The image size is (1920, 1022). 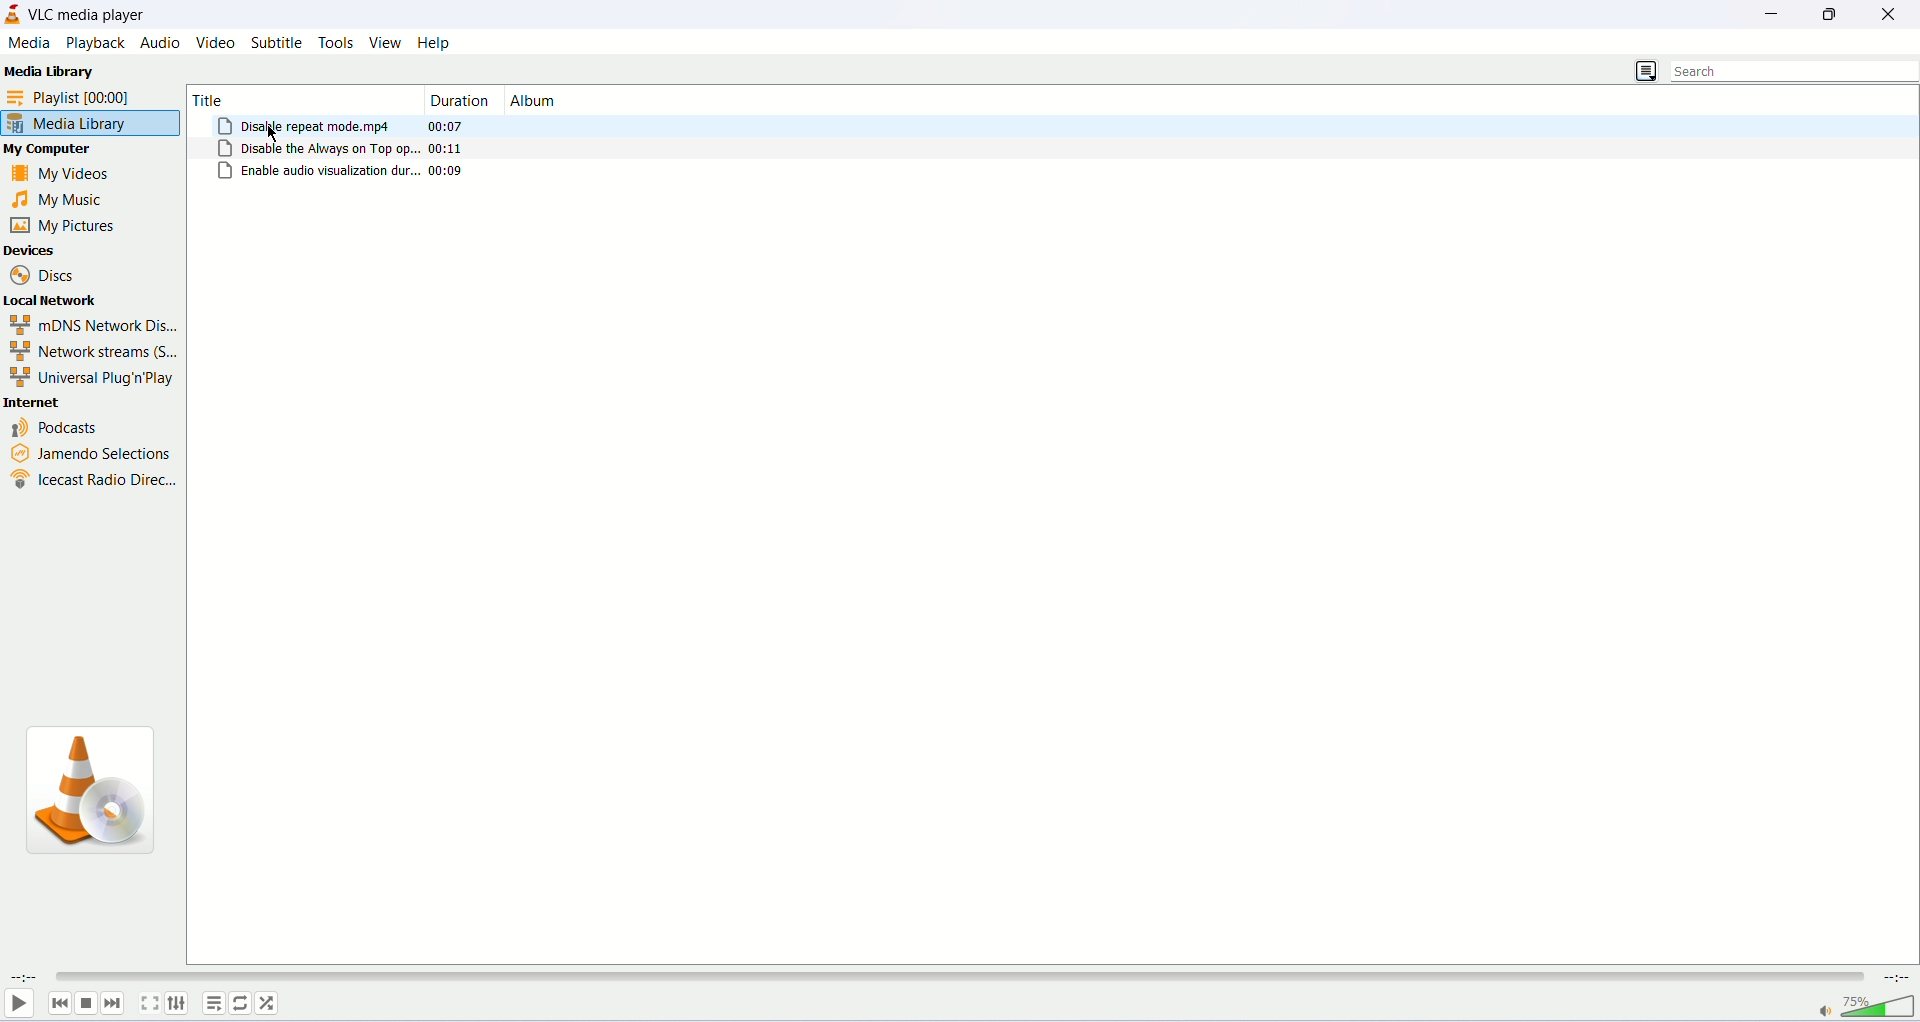 I want to click on Media Library, so click(x=49, y=73).